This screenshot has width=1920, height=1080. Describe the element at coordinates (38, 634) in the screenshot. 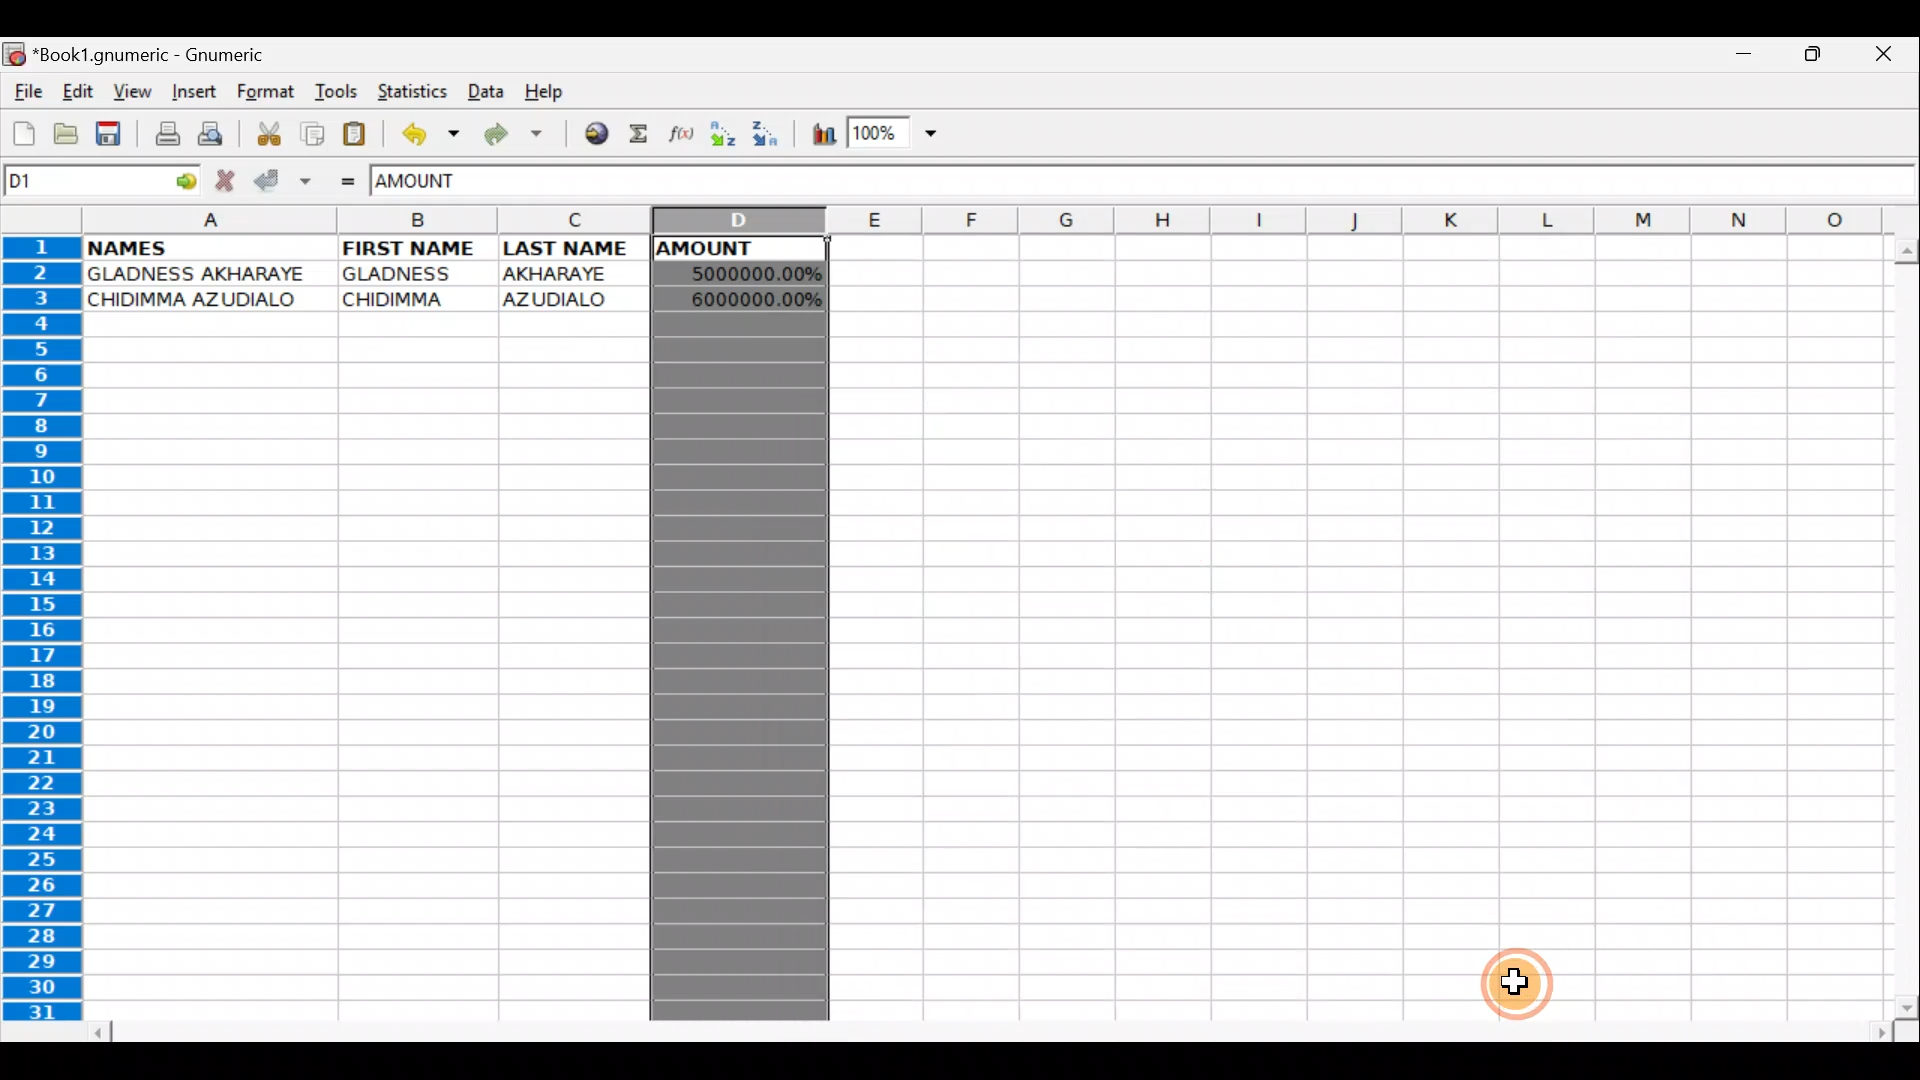

I see `Rows` at that location.